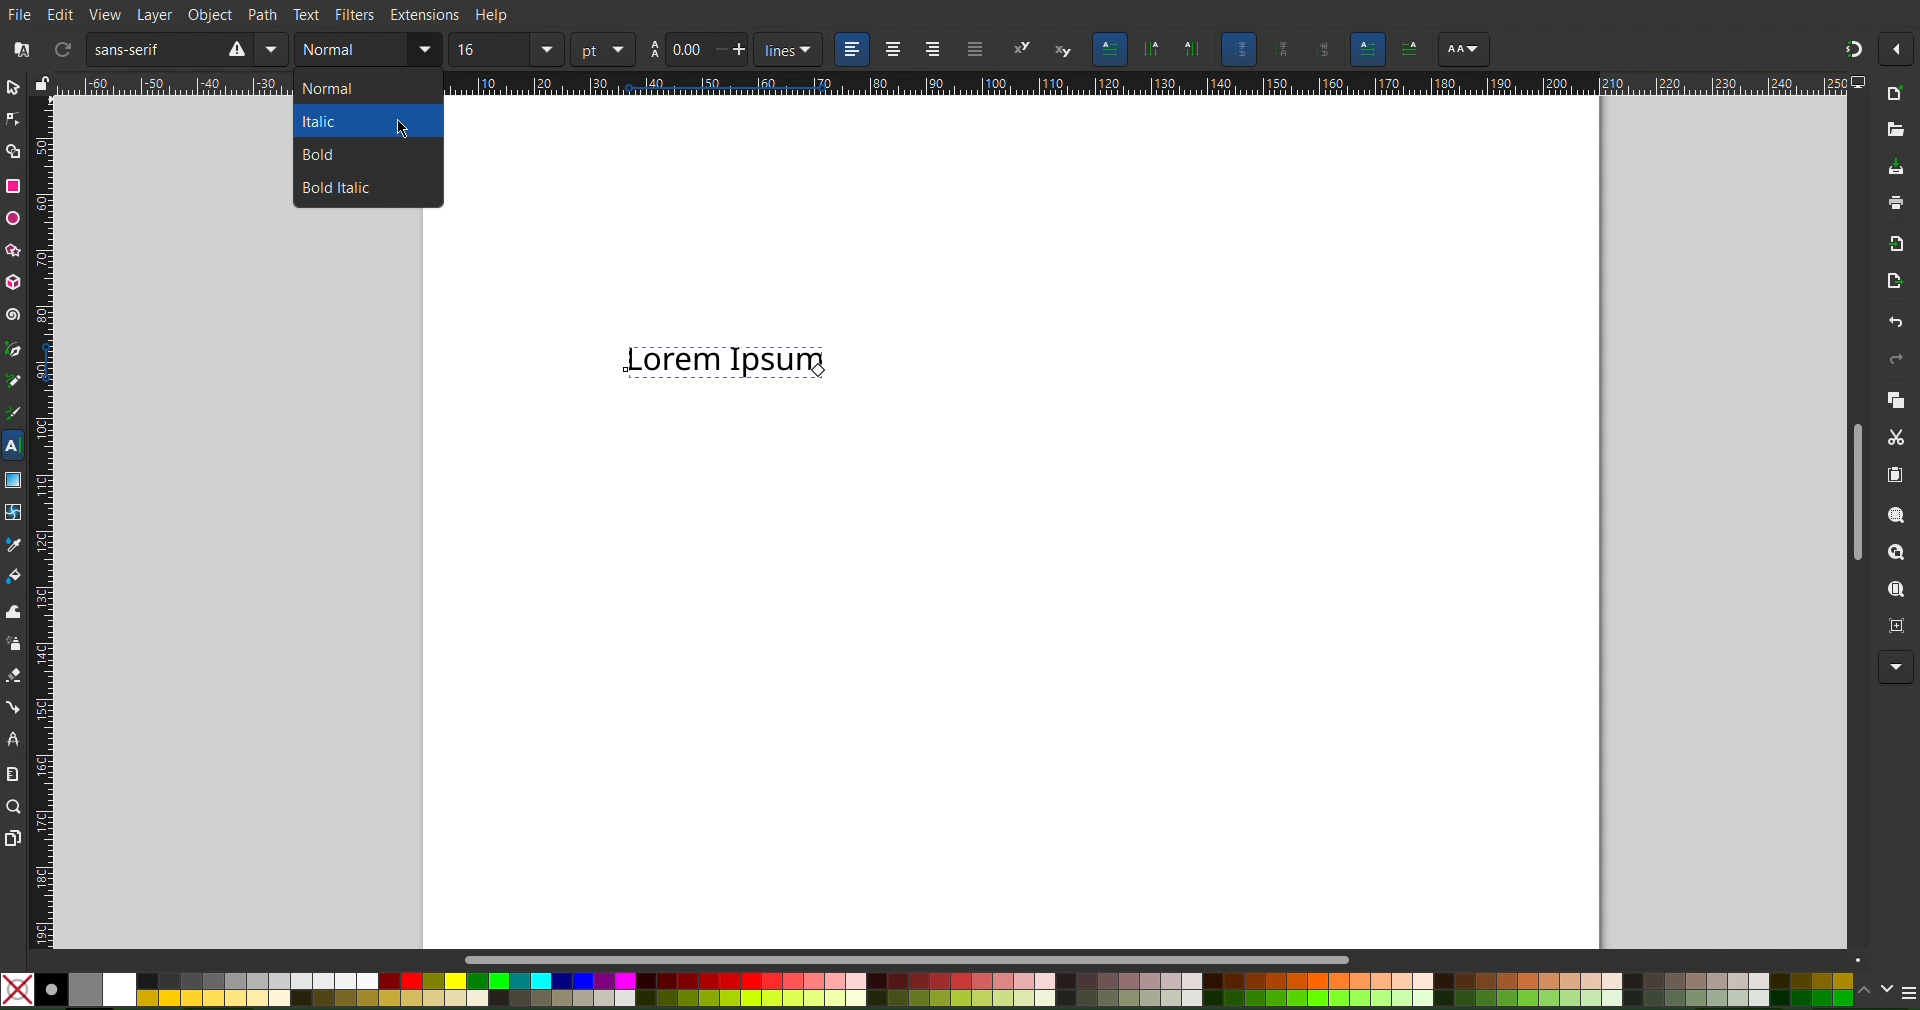 Image resolution: width=1920 pixels, height=1010 pixels. Describe the element at coordinates (1894, 242) in the screenshot. I see `Import BitMap` at that location.